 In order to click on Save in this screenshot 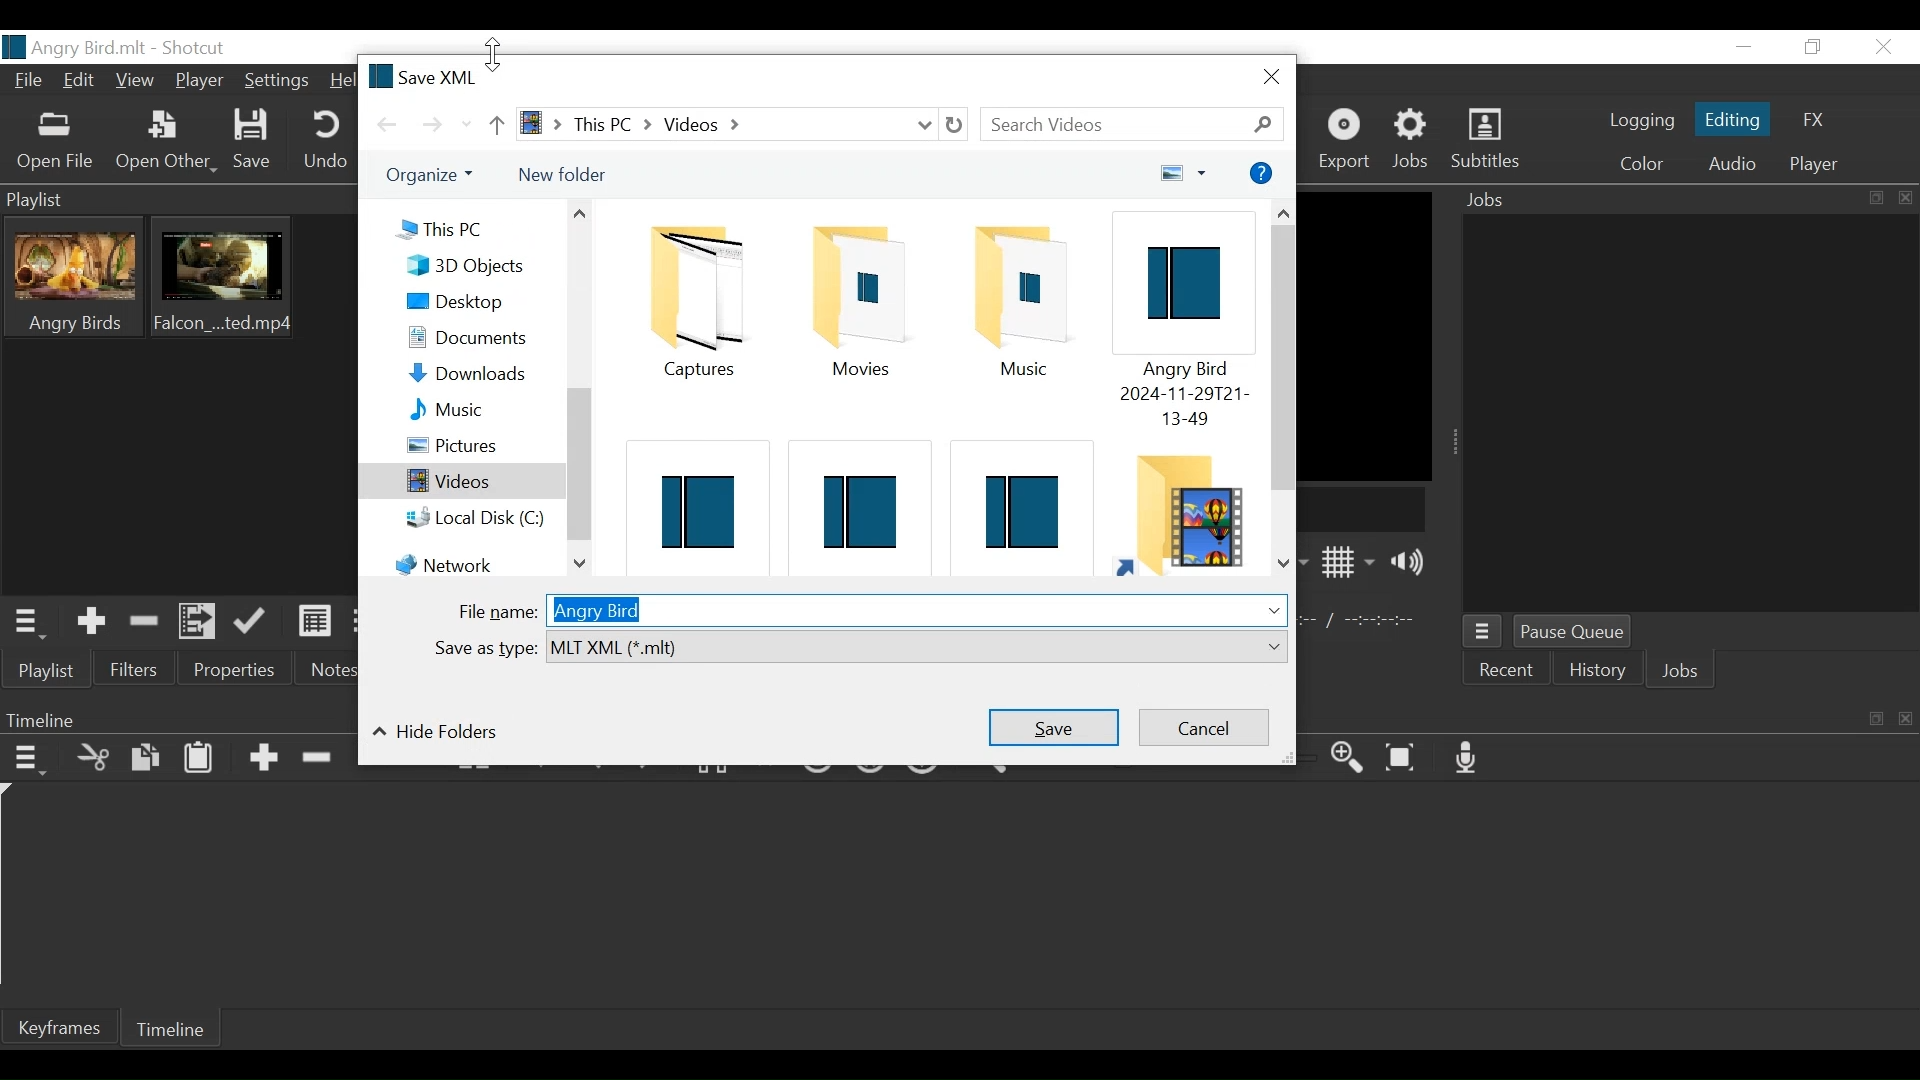, I will do `click(1054, 725)`.